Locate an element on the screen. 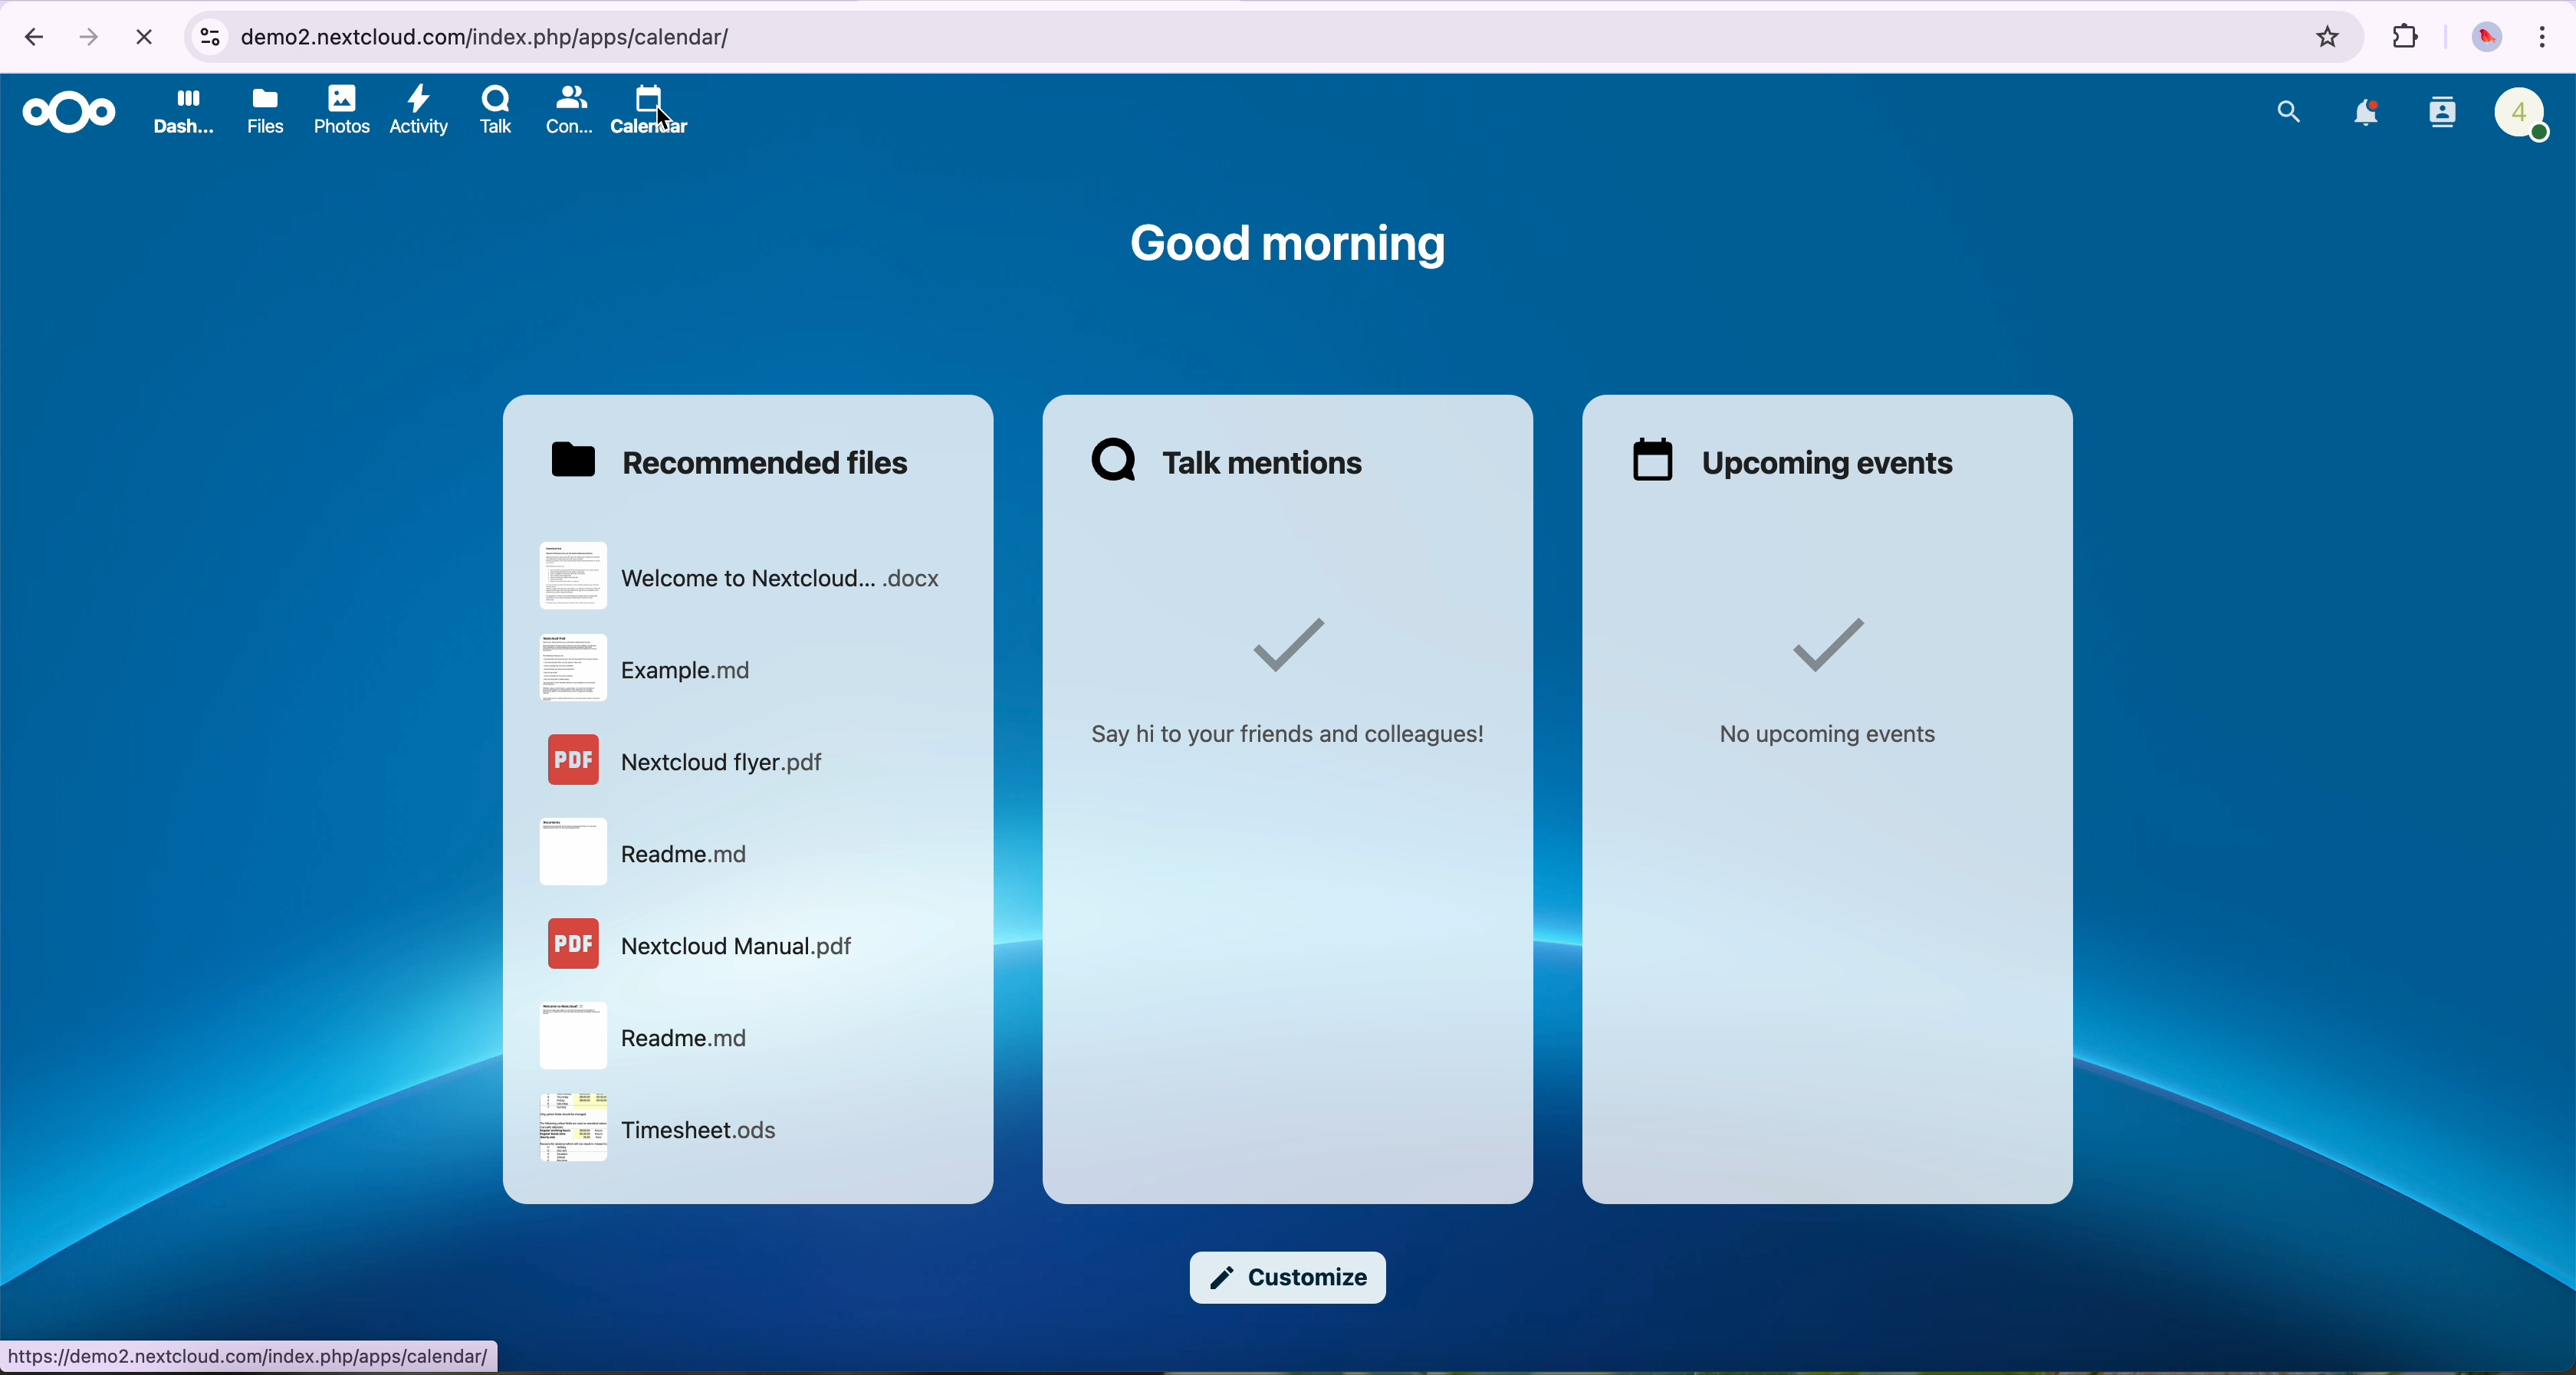 The image size is (2576, 1375). file is located at coordinates (737, 578).